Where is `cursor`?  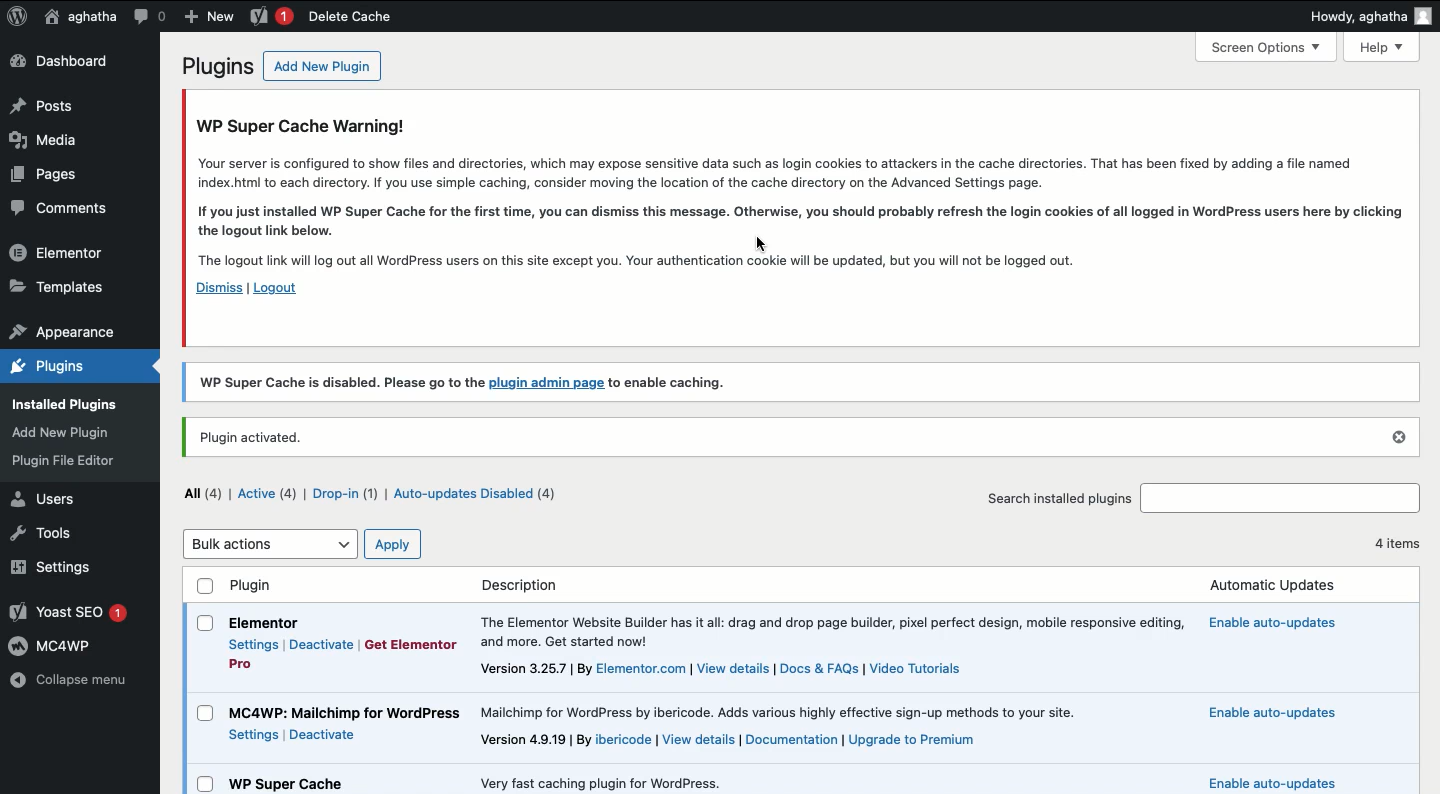
cursor is located at coordinates (769, 240).